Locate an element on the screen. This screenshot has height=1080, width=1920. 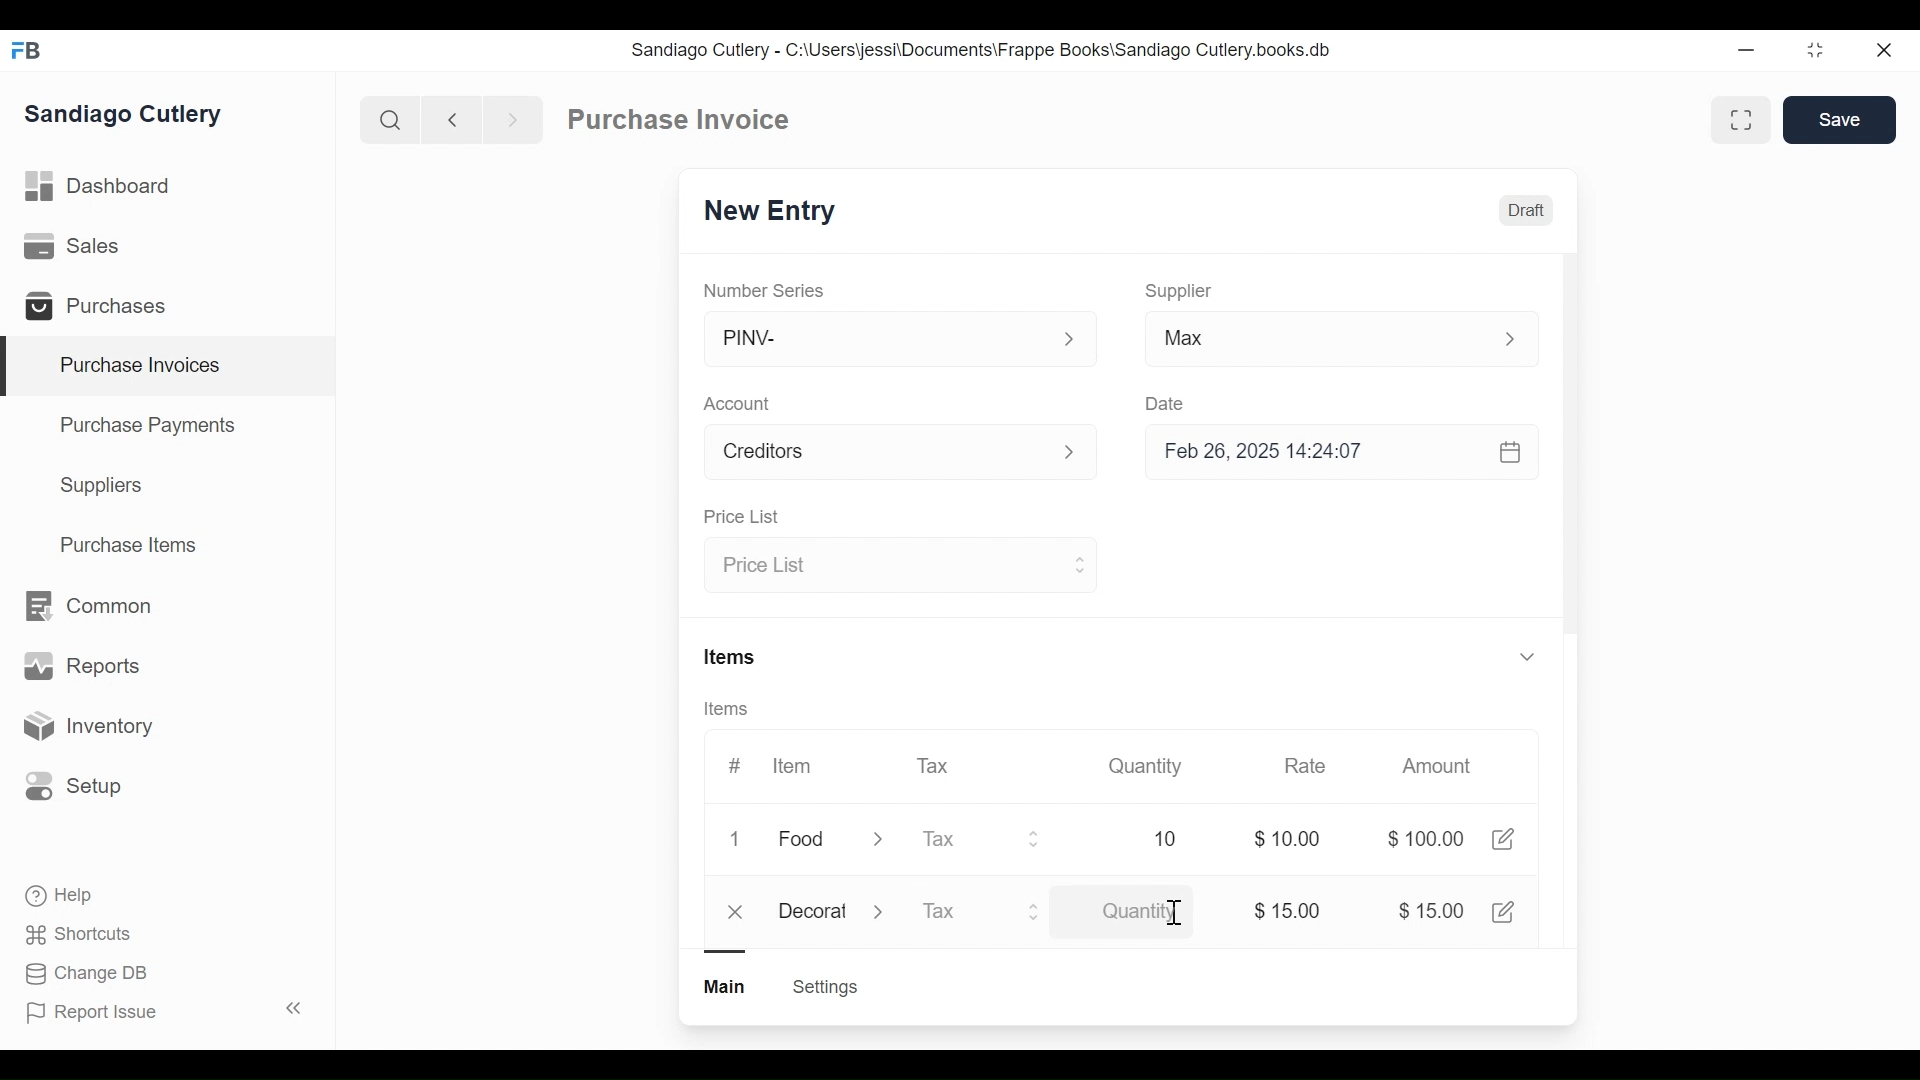
Decorat is located at coordinates (813, 908).